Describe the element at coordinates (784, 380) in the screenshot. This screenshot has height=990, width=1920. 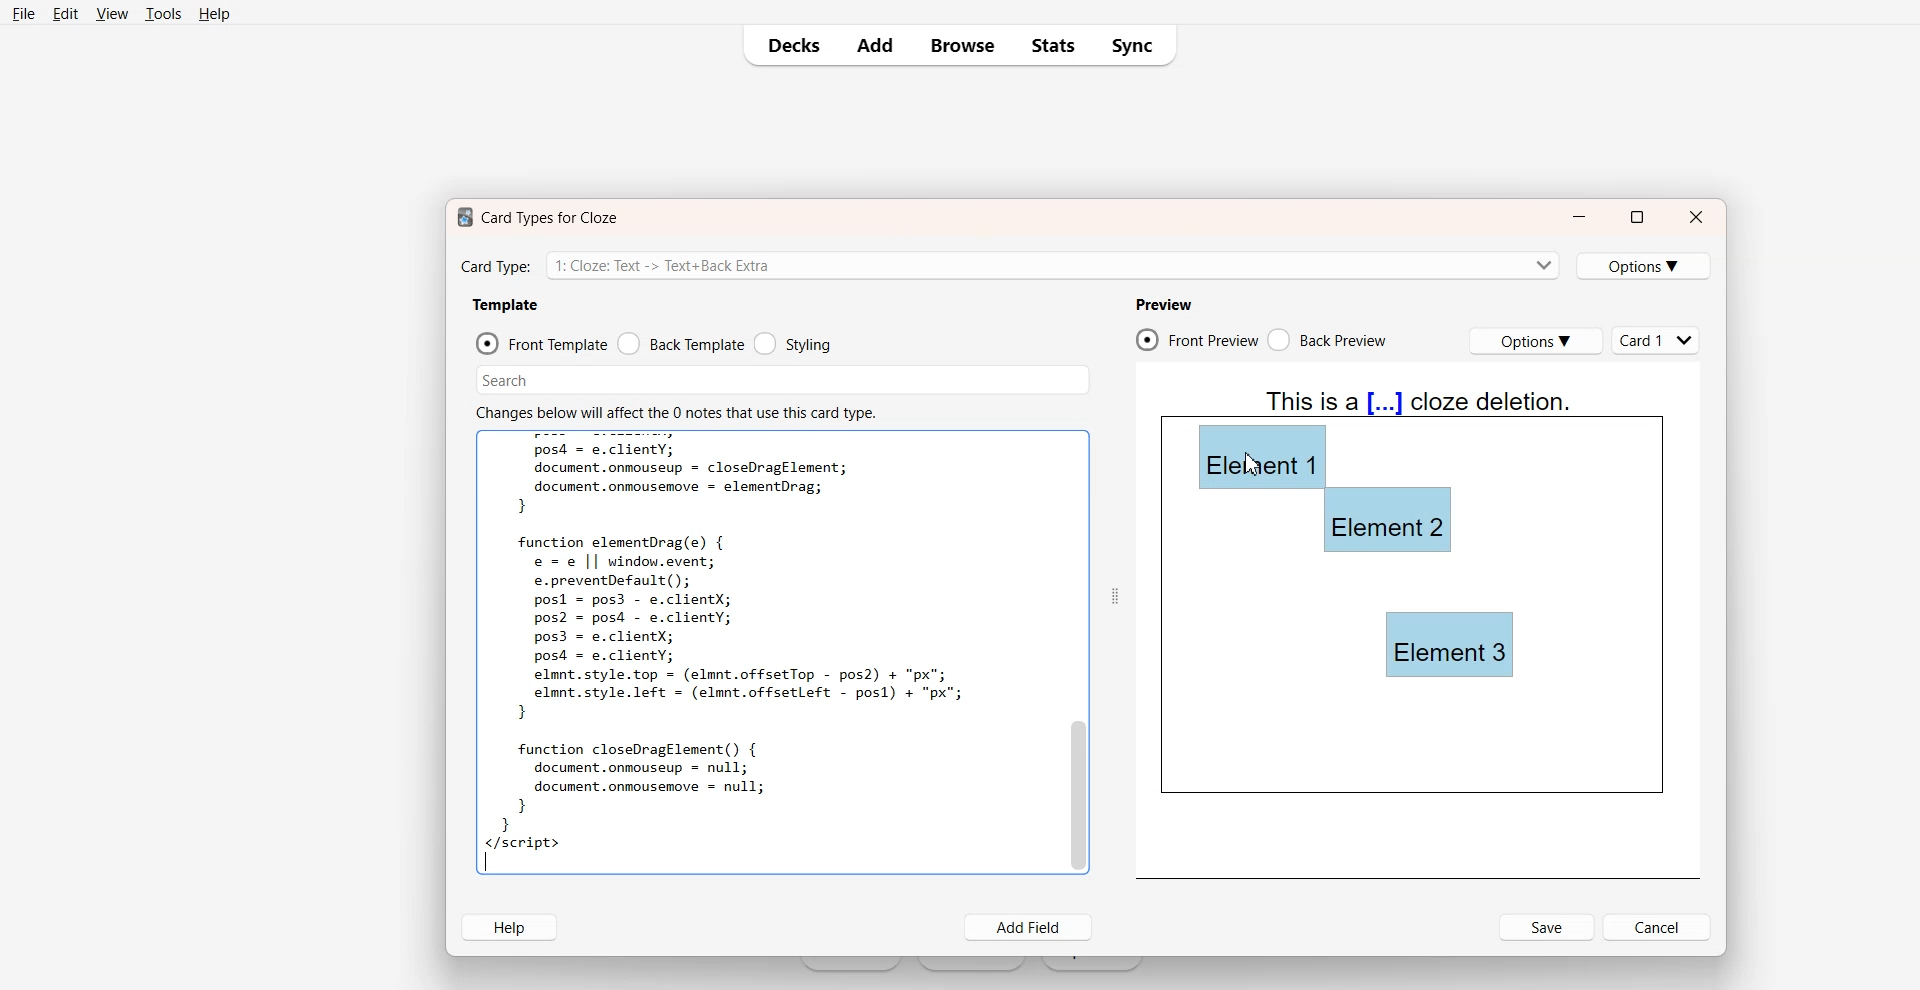
I see `Search` at that location.